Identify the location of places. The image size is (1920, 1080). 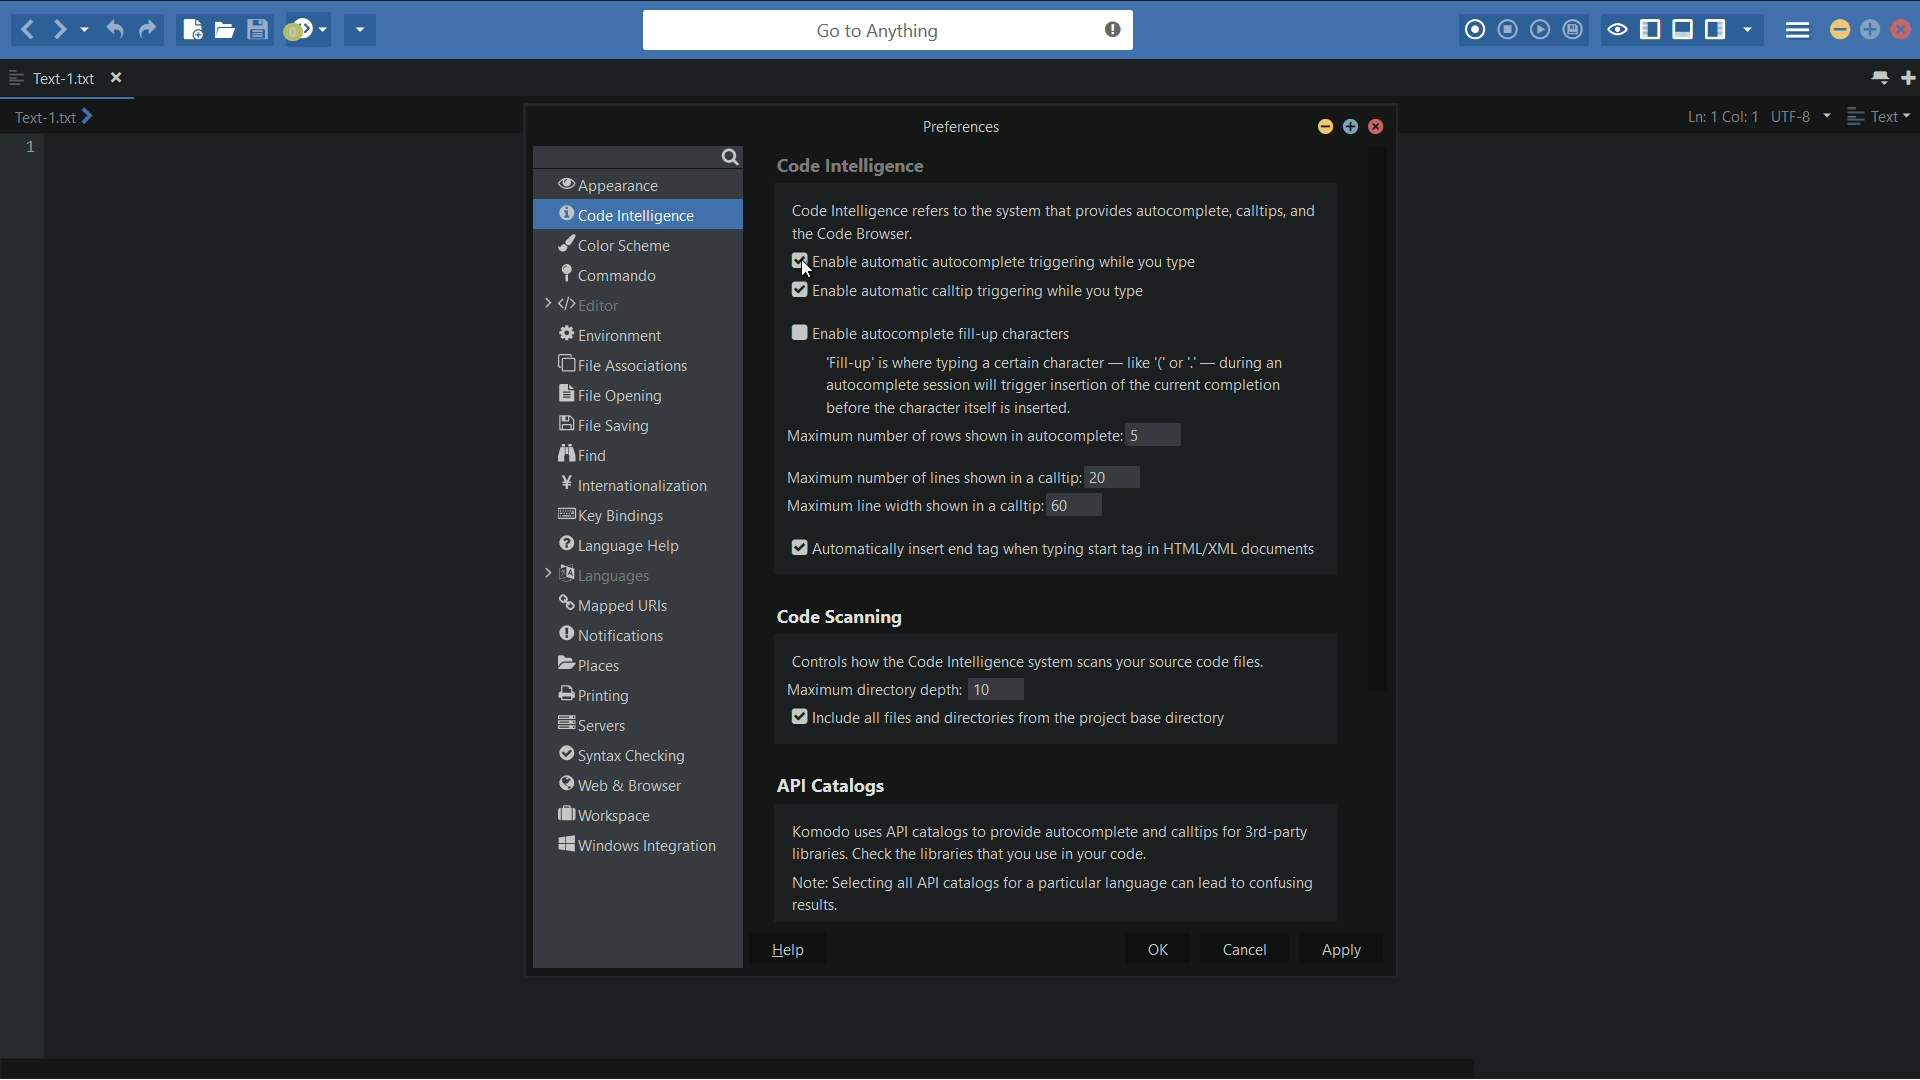
(590, 665).